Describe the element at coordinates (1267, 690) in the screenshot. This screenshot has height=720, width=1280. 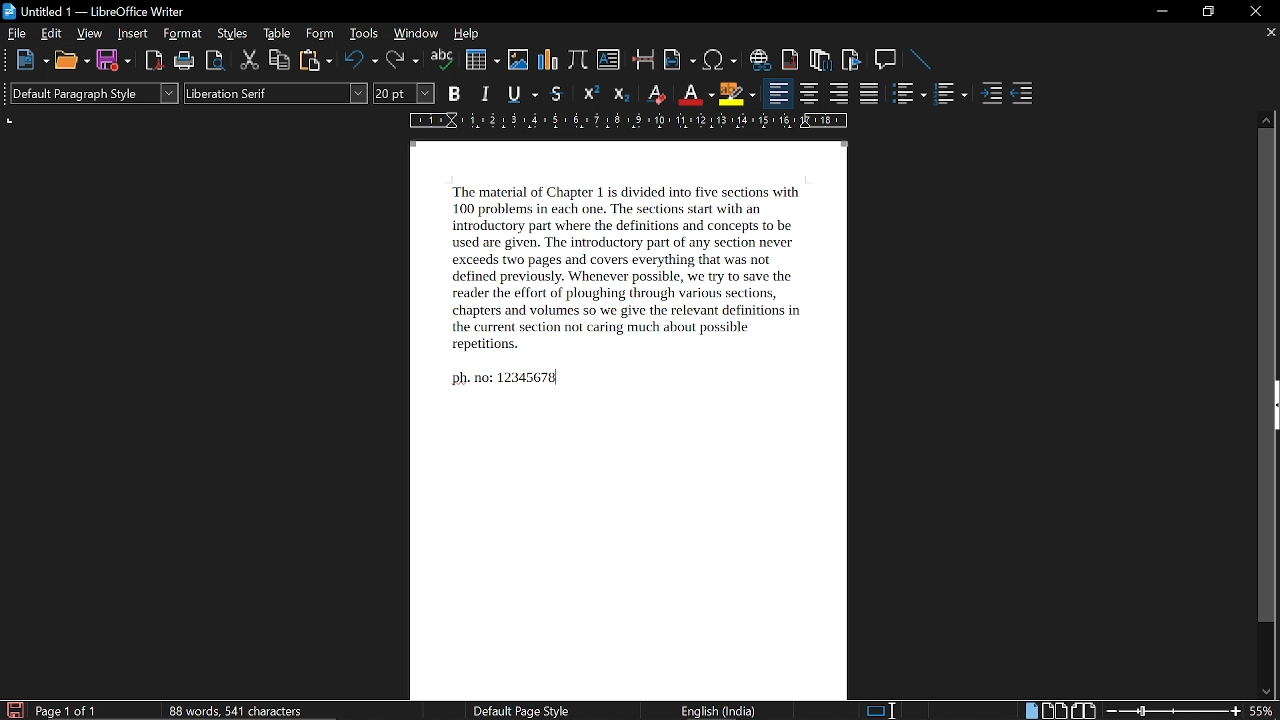
I see `move down` at that location.